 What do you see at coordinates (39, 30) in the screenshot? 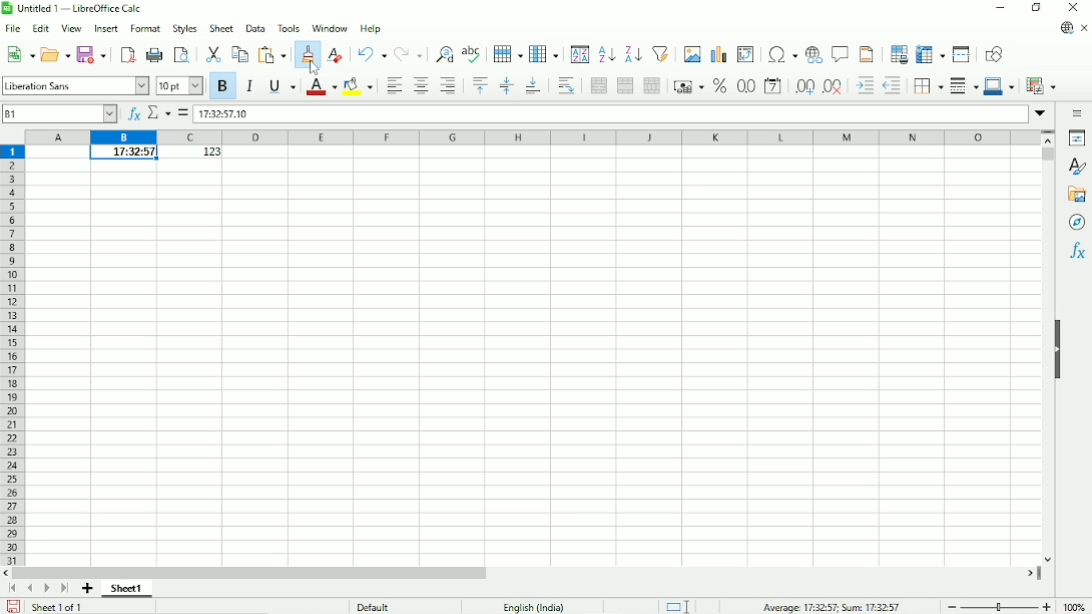
I see `Edit` at bounding box center [39, 30].